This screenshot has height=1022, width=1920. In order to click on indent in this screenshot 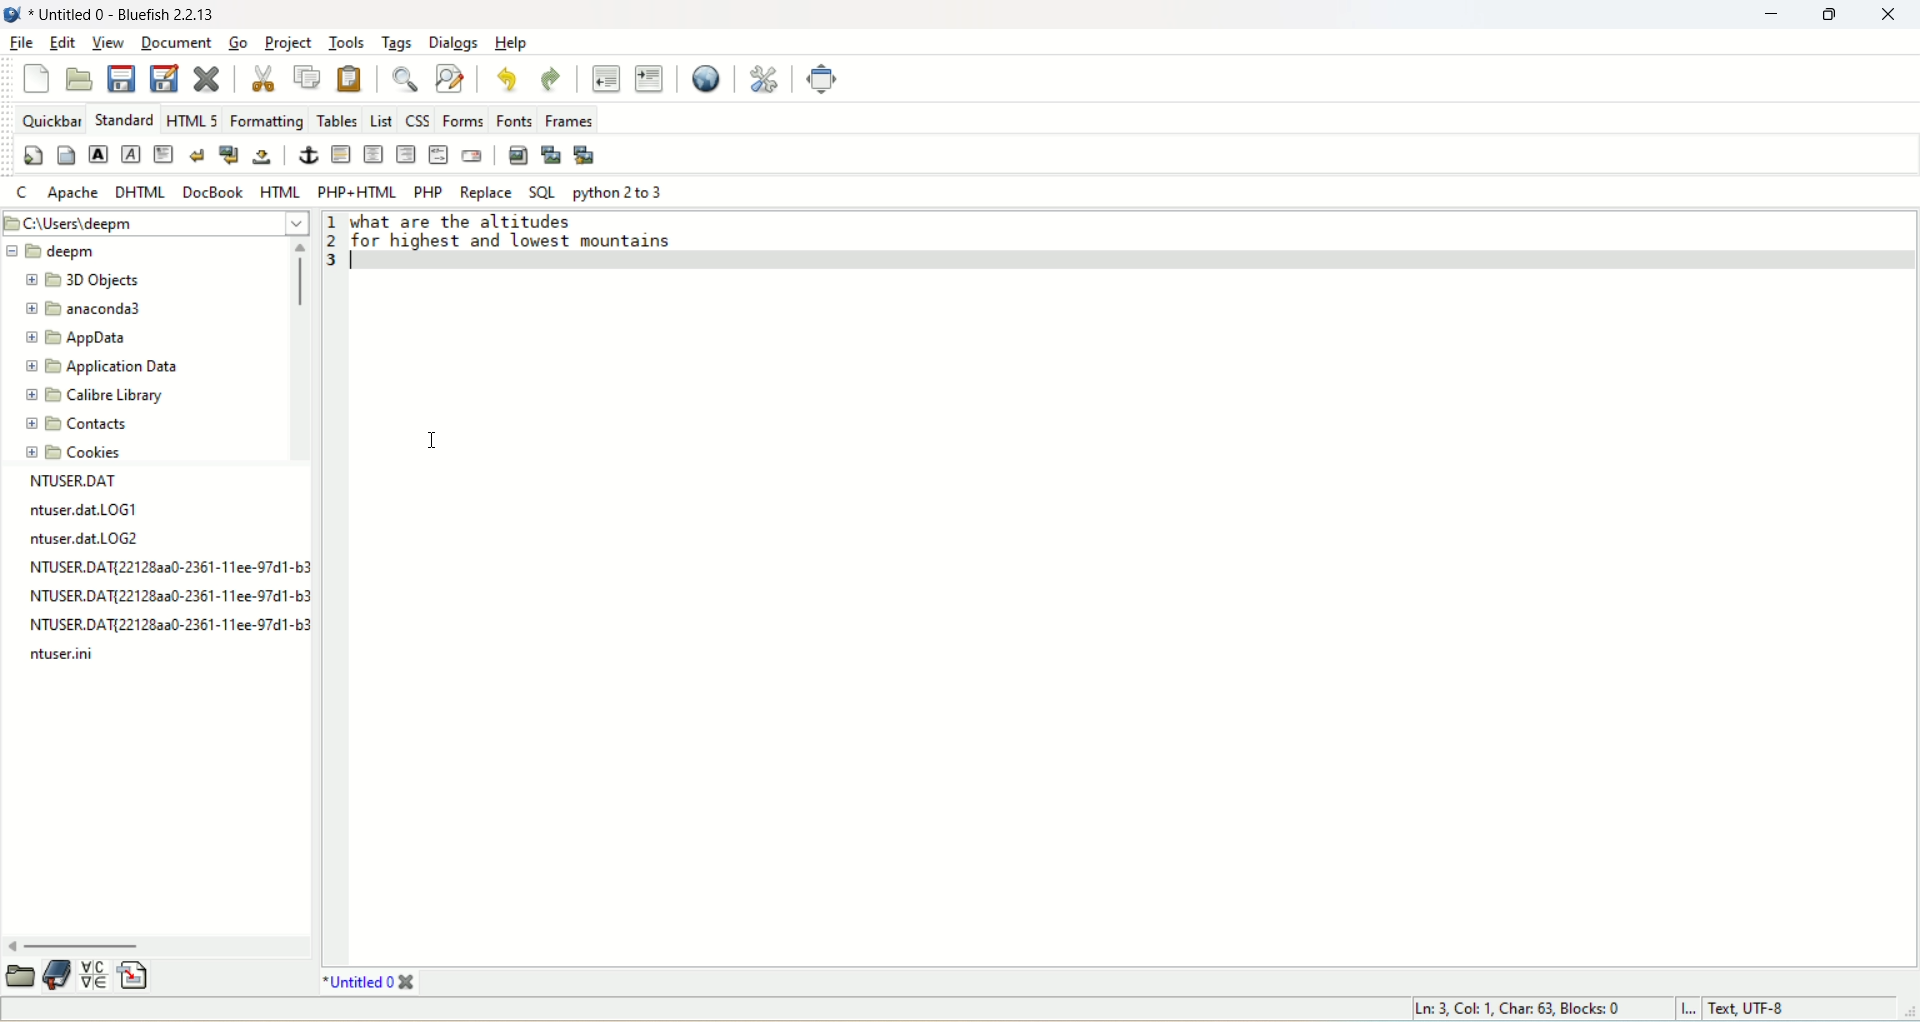, I will do `click(648, 80)`.